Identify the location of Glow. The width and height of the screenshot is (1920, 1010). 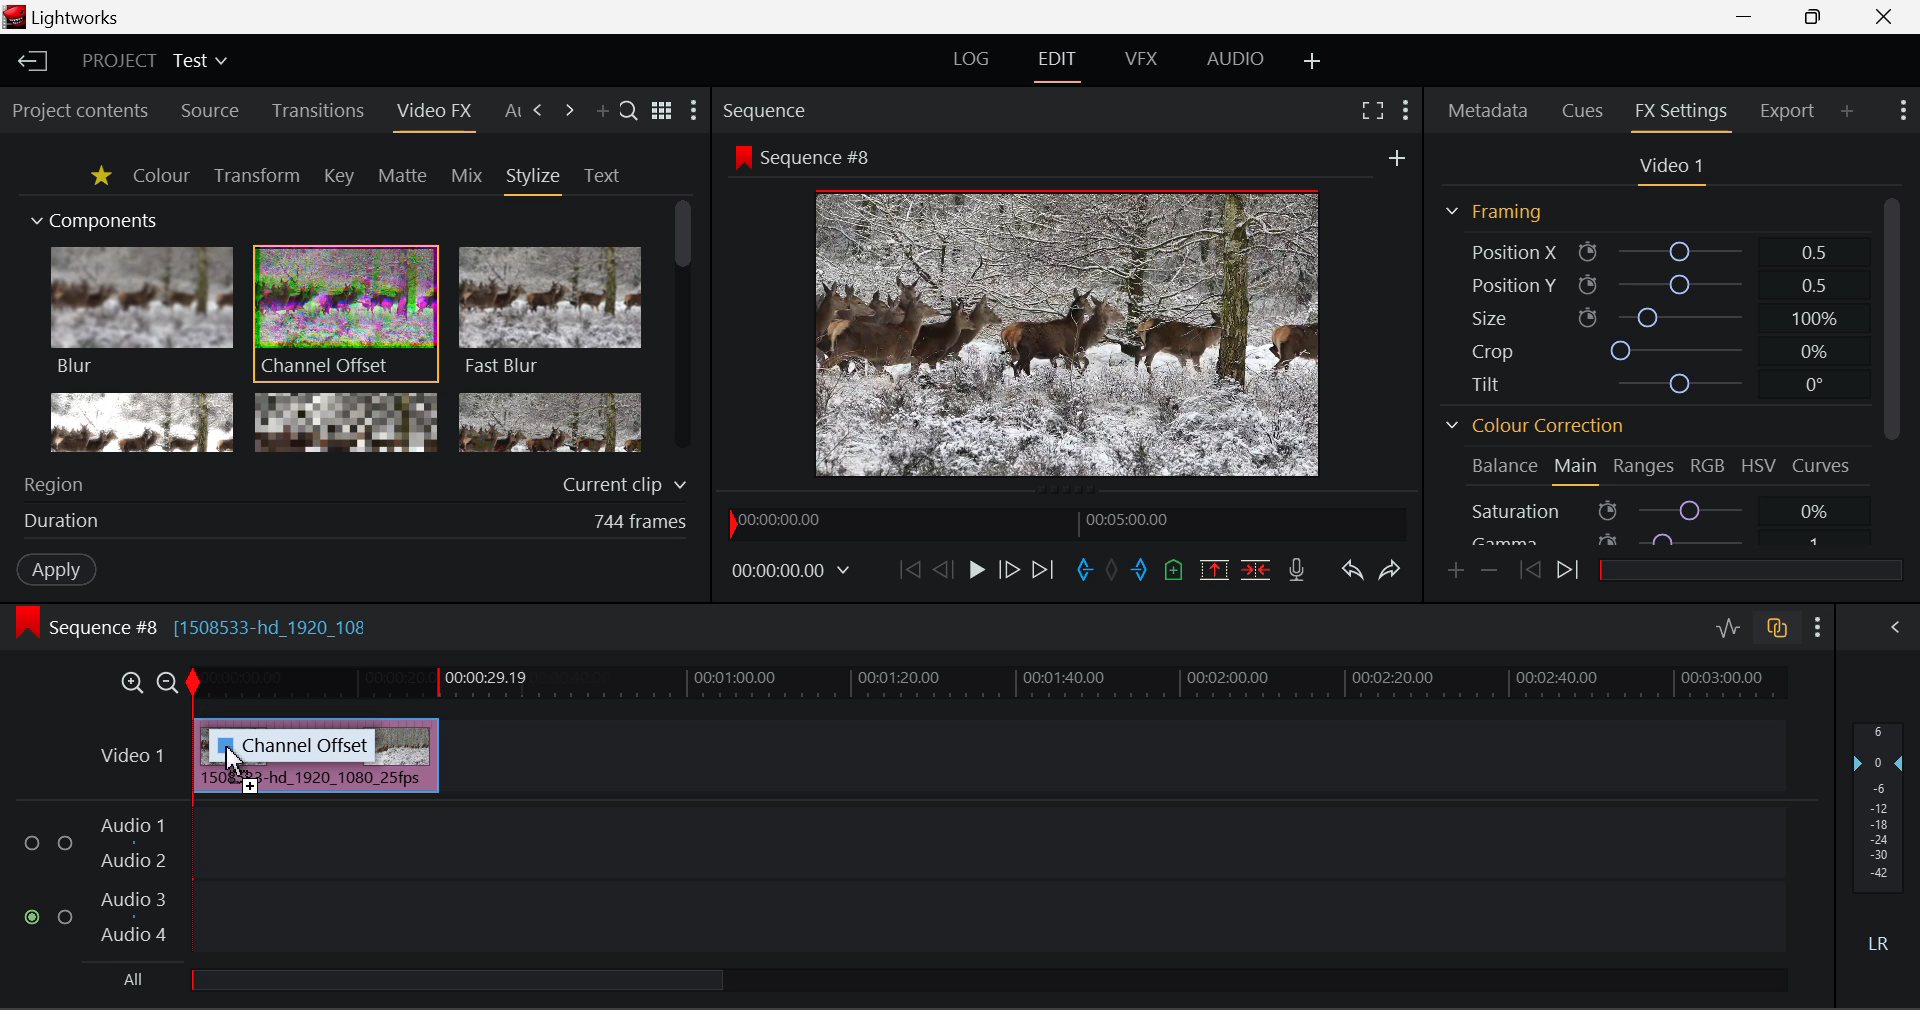
(139, 421).